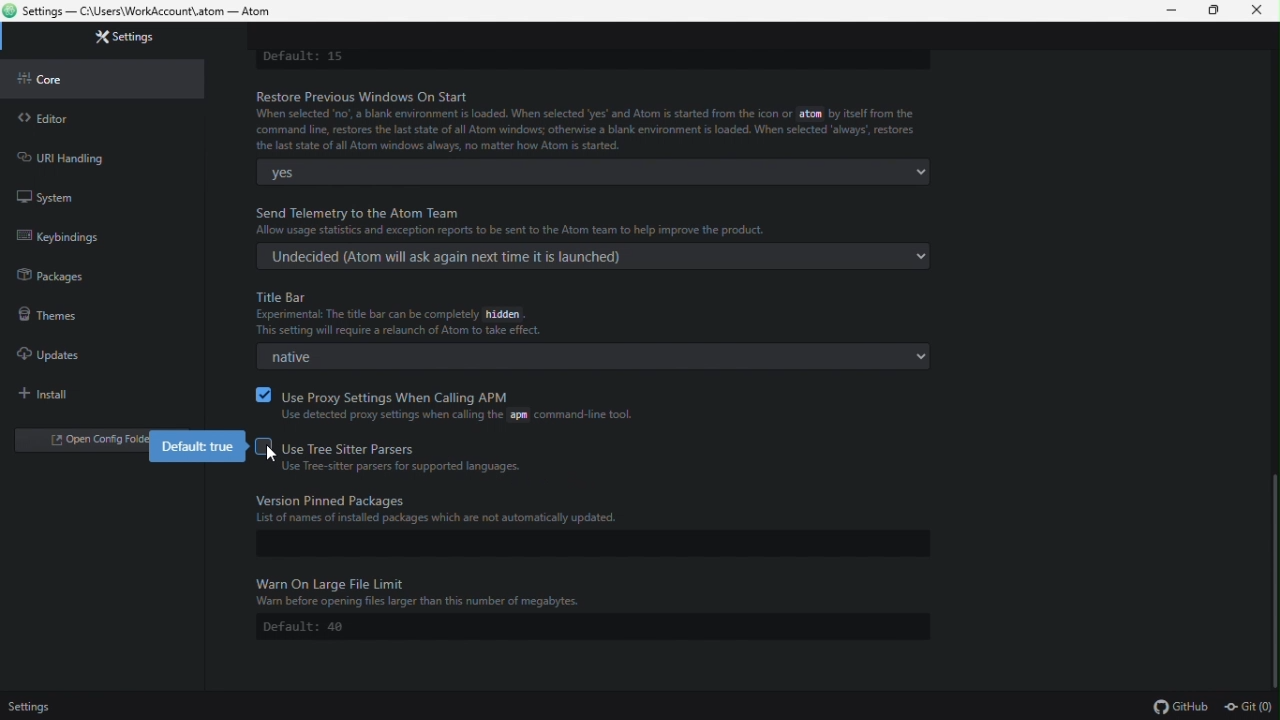 This screenshot has height=720, width=1280. Describe the element at coordinates (1219, 12) in the screenshot. I see `restore` at that location.